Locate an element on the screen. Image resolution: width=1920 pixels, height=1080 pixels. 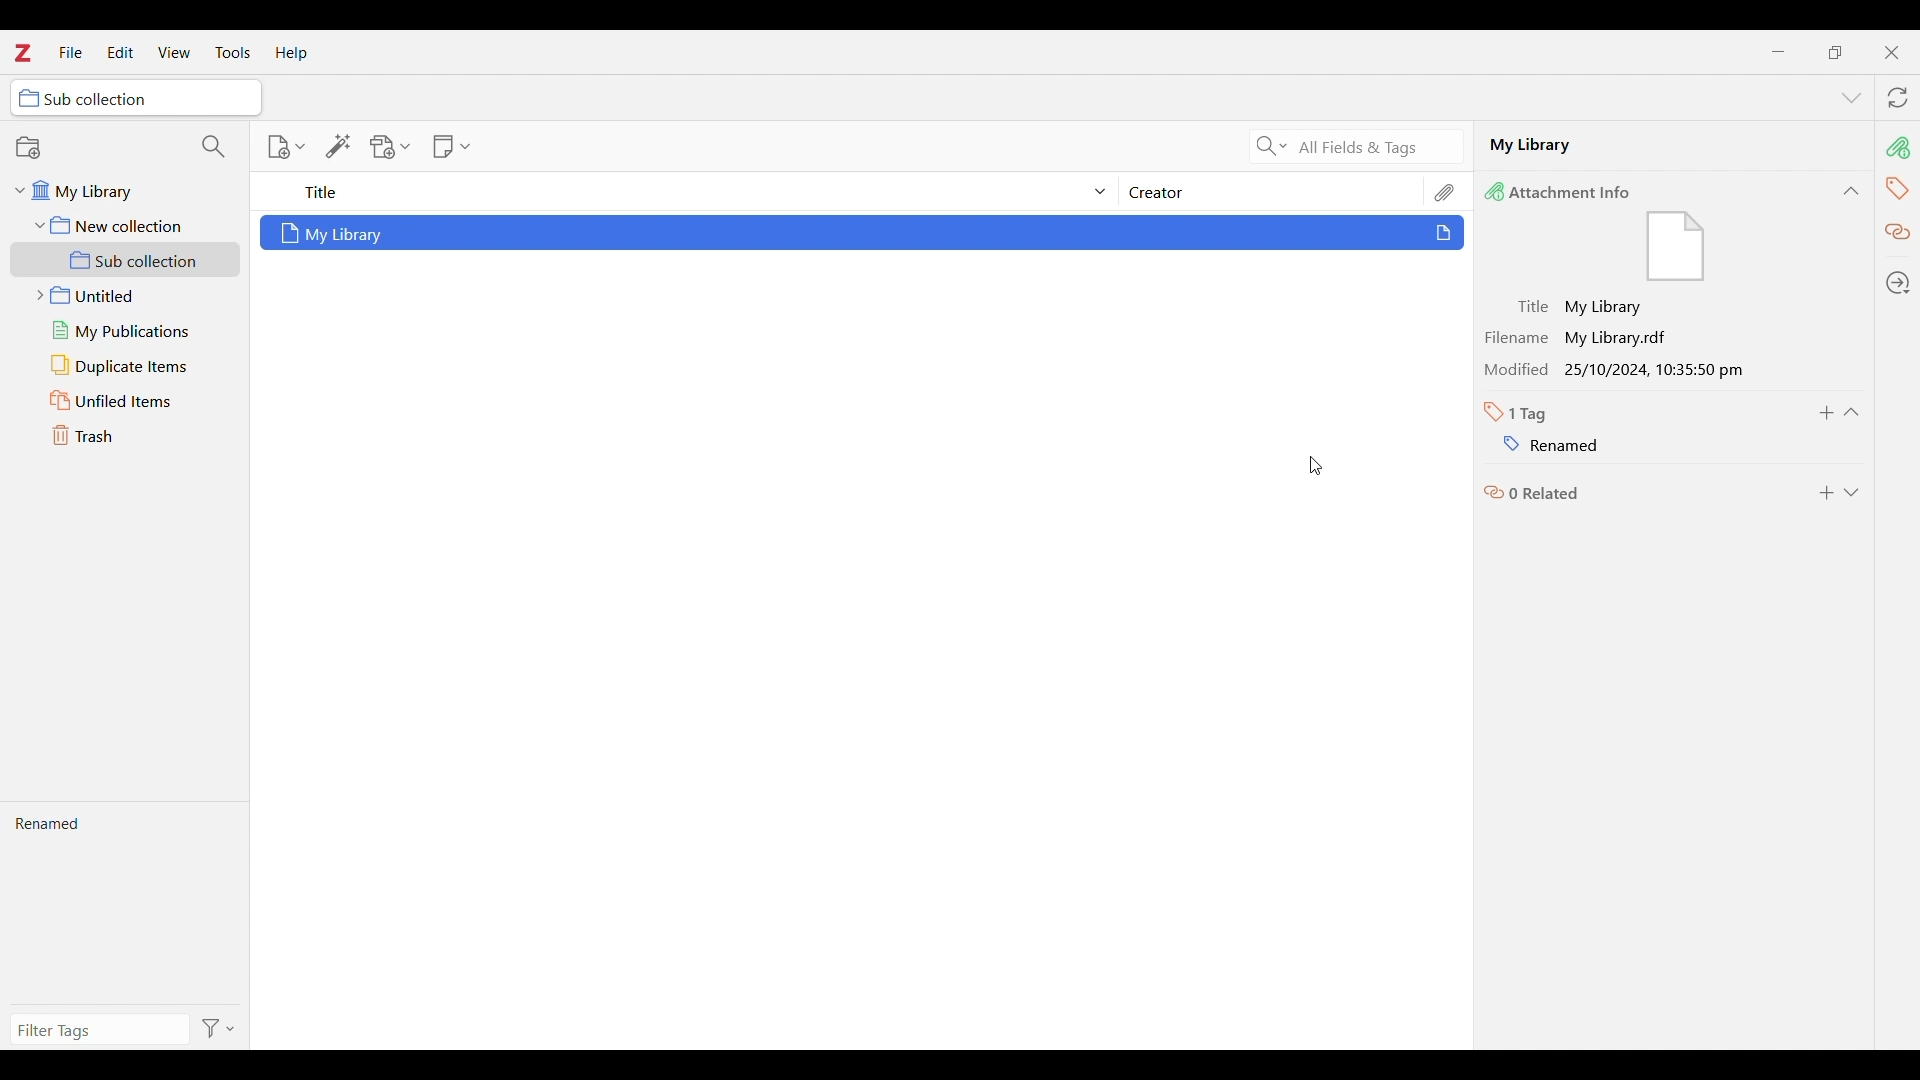
Software logo is located at coordinates (21, 52).